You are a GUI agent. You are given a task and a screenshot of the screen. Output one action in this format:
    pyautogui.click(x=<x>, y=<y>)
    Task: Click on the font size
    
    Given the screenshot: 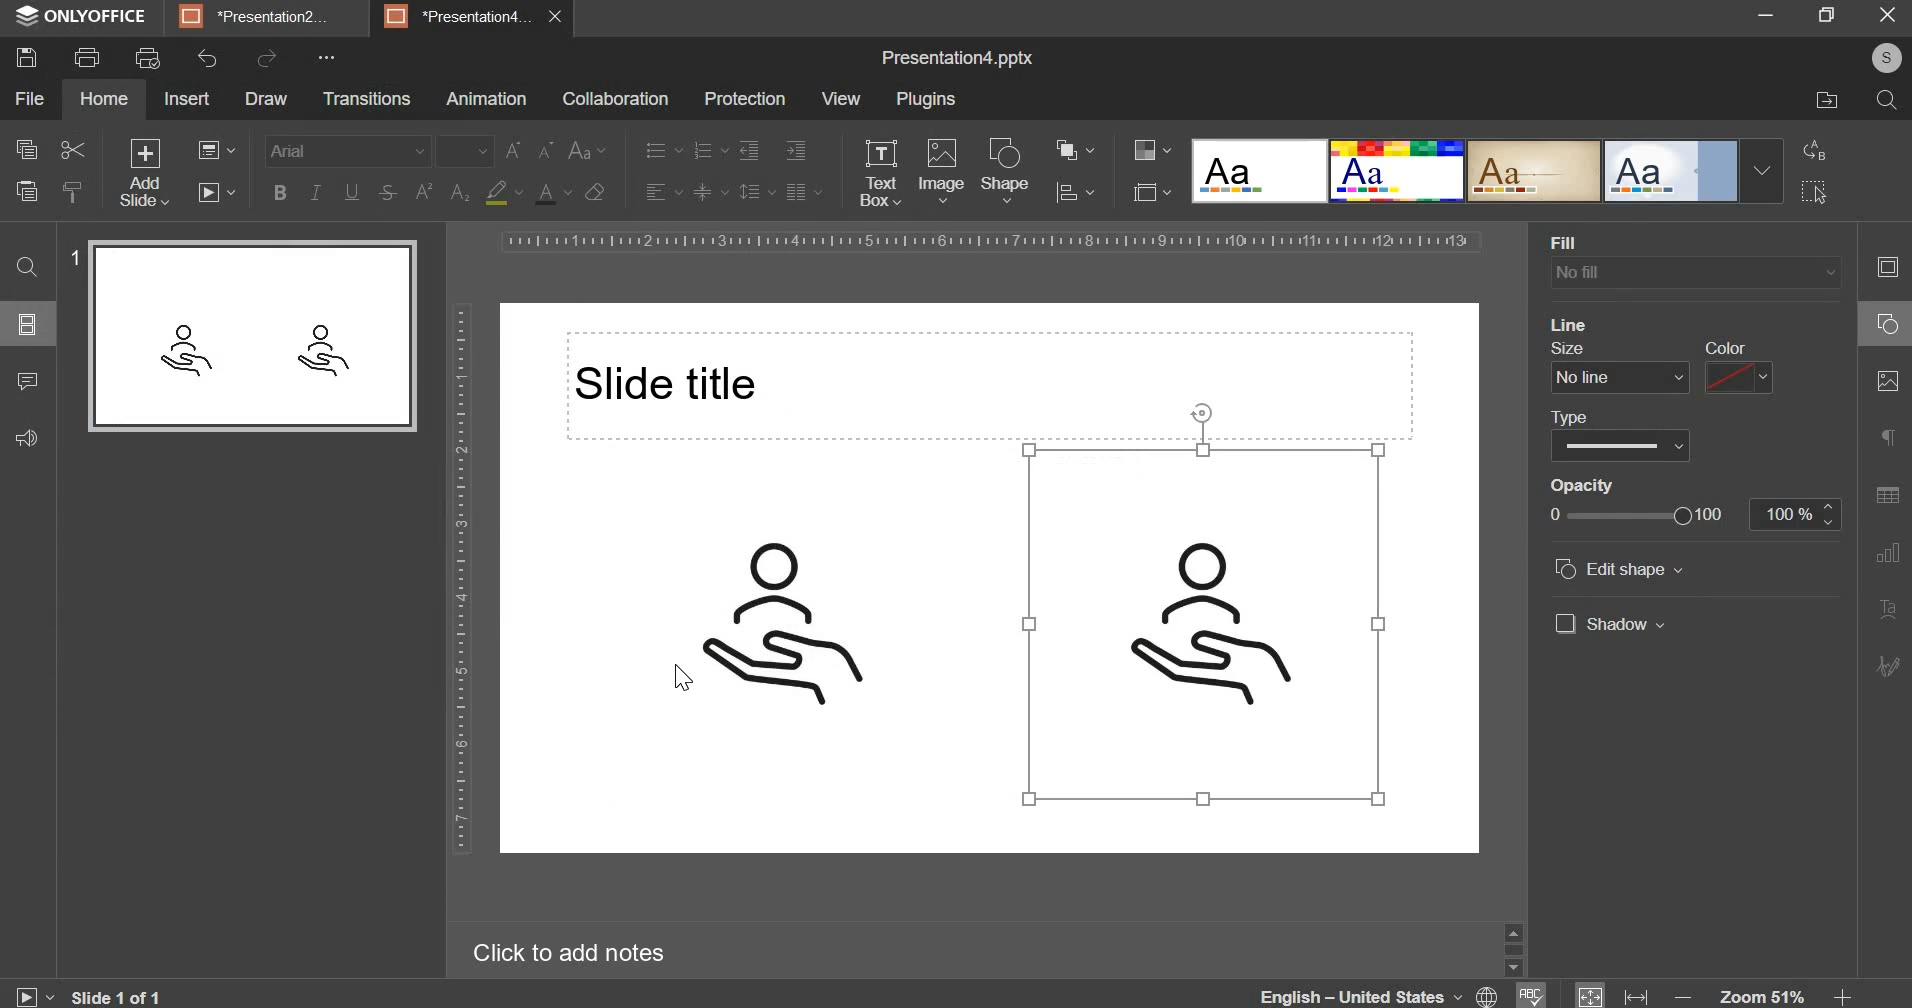 What is the action you would take?
    pyautogui.click(x=466, y=150)
    